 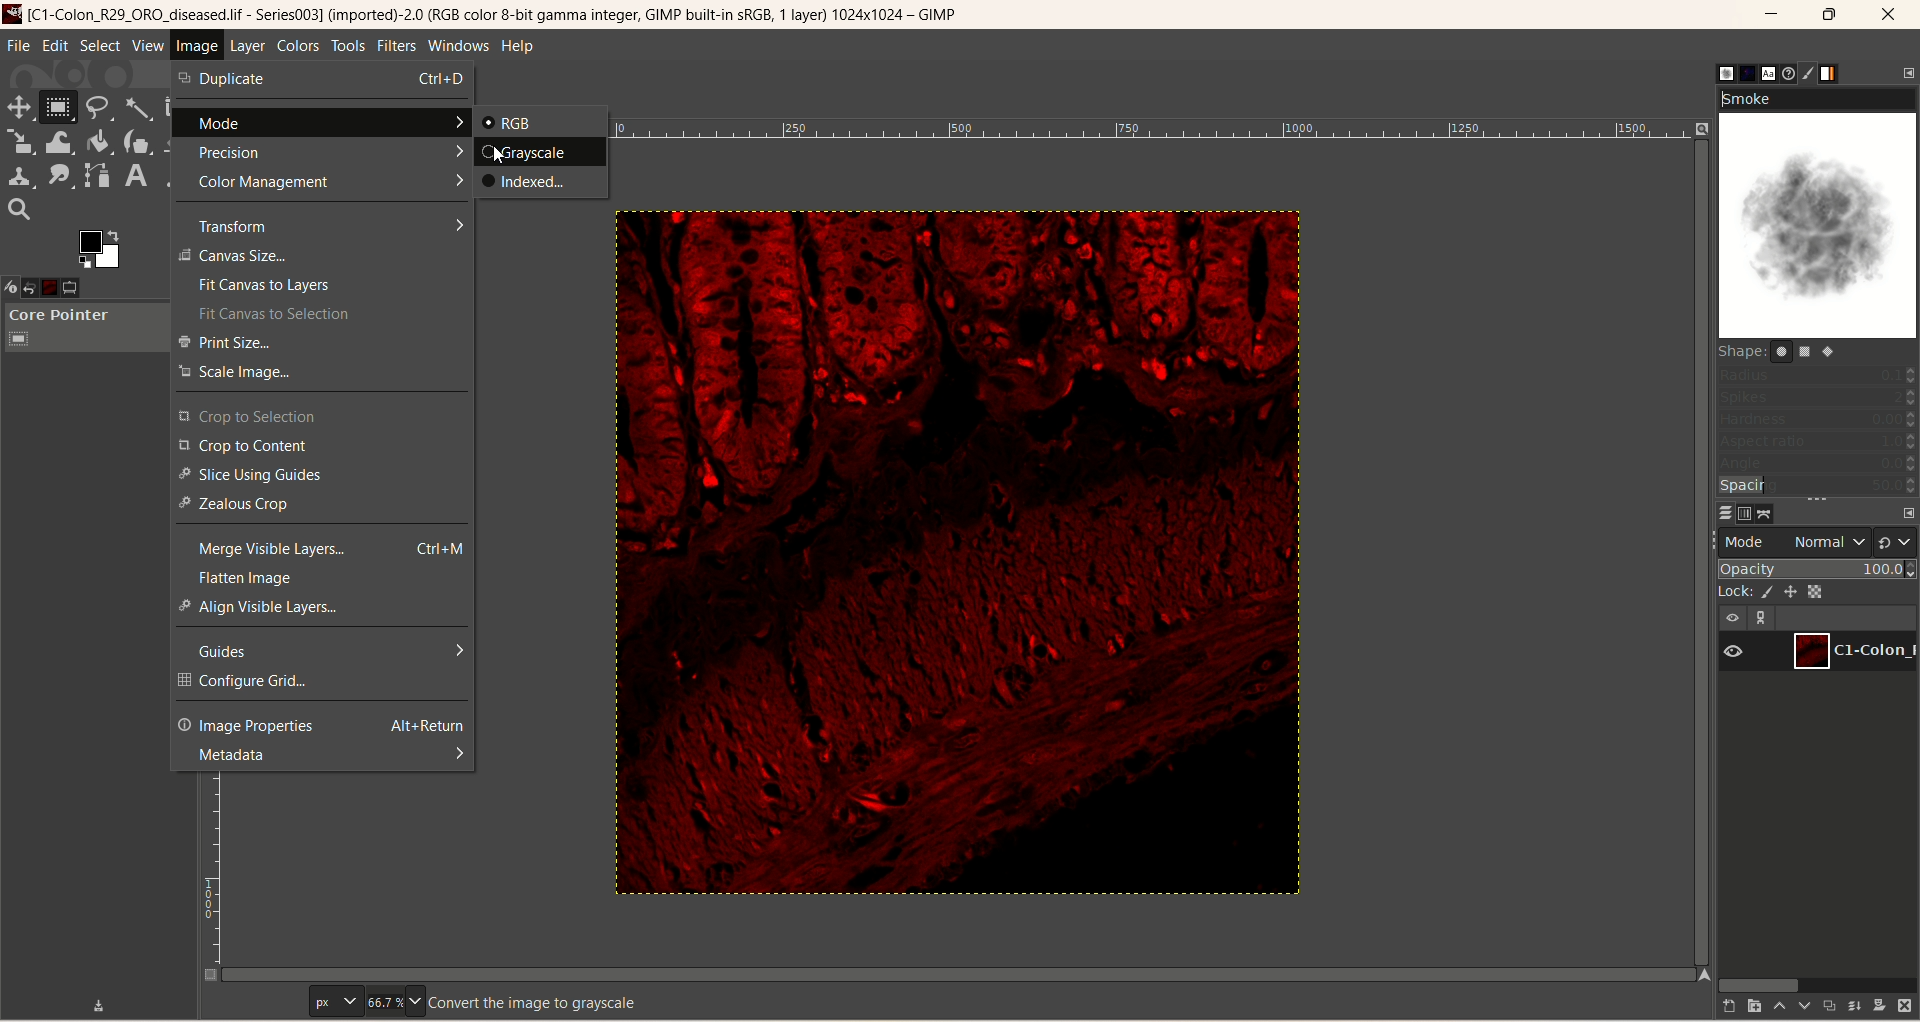 What do you see at coordinates (540, 1004) in the screenshot?
I see `convert the image to grayscale` at bounding box center [540, 1004].